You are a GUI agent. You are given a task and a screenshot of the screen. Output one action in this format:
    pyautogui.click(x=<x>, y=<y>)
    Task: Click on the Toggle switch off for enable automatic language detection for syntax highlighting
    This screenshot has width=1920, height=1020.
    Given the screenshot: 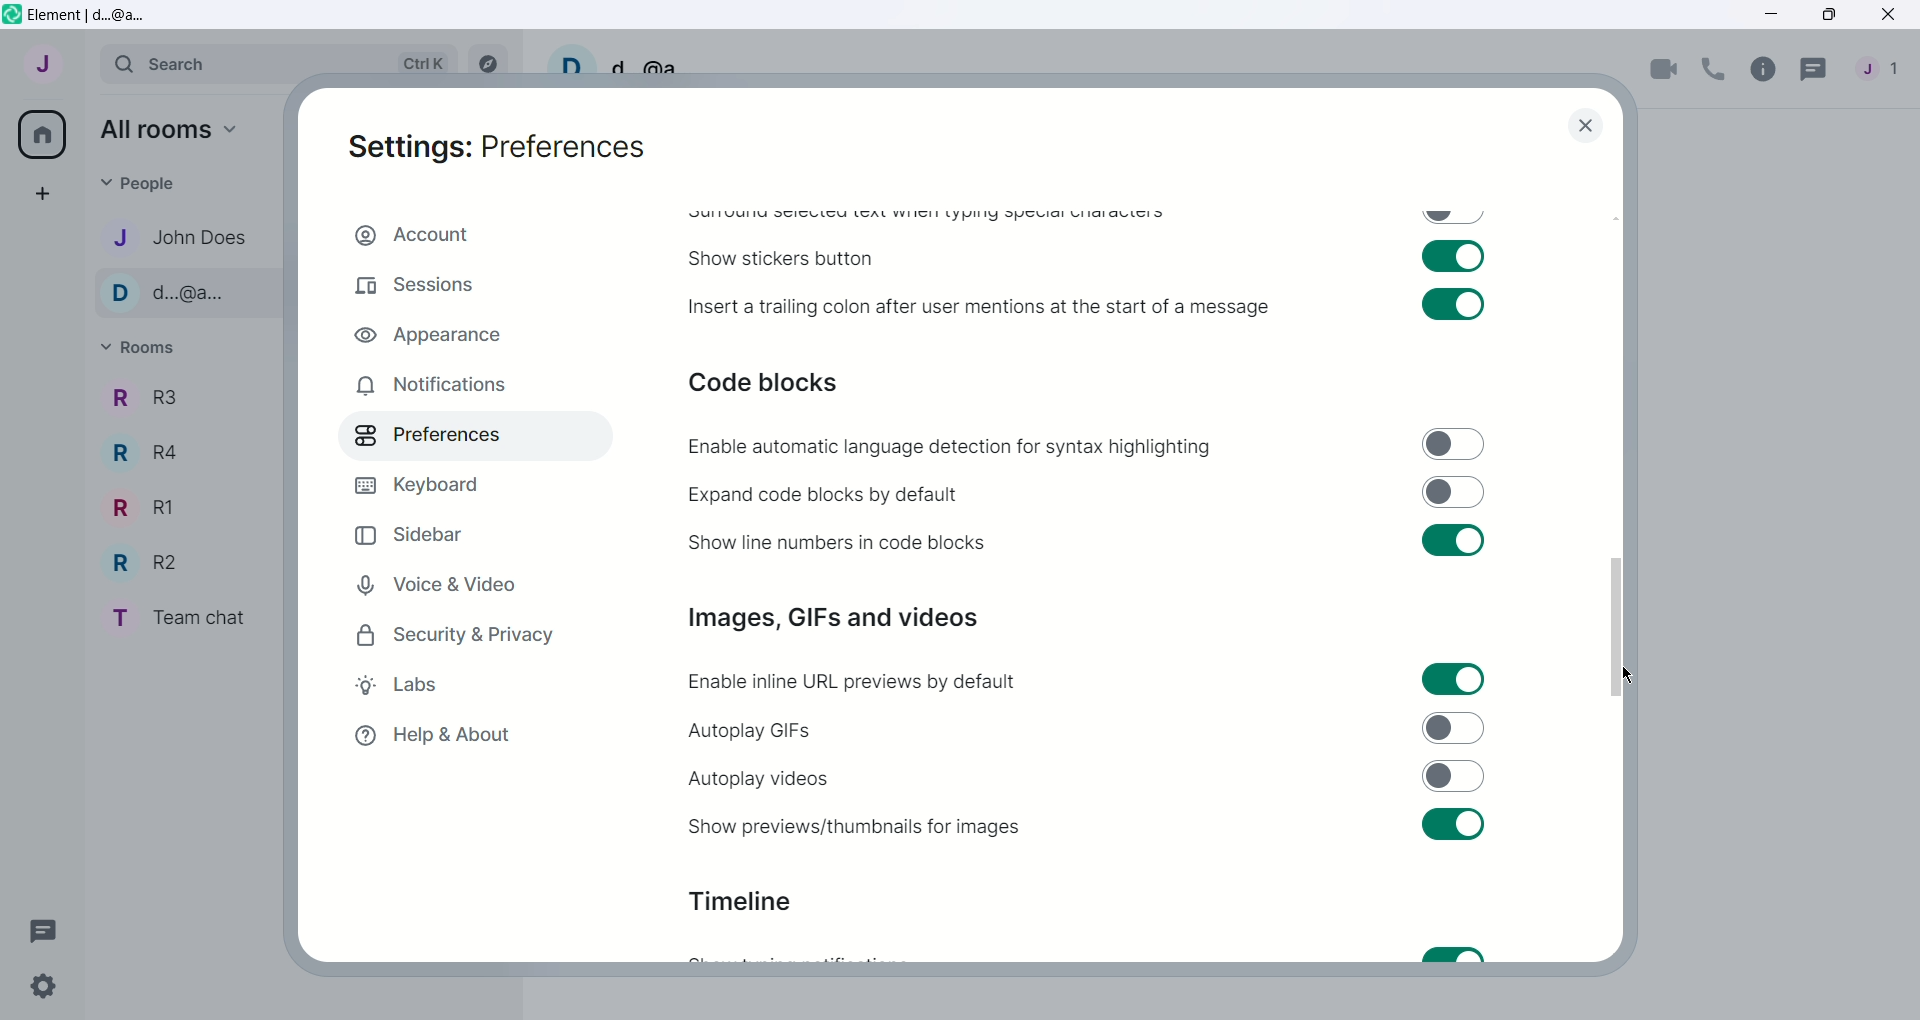 What is the action you would take?
    pyautogui.click(x=1453, y=444)
    